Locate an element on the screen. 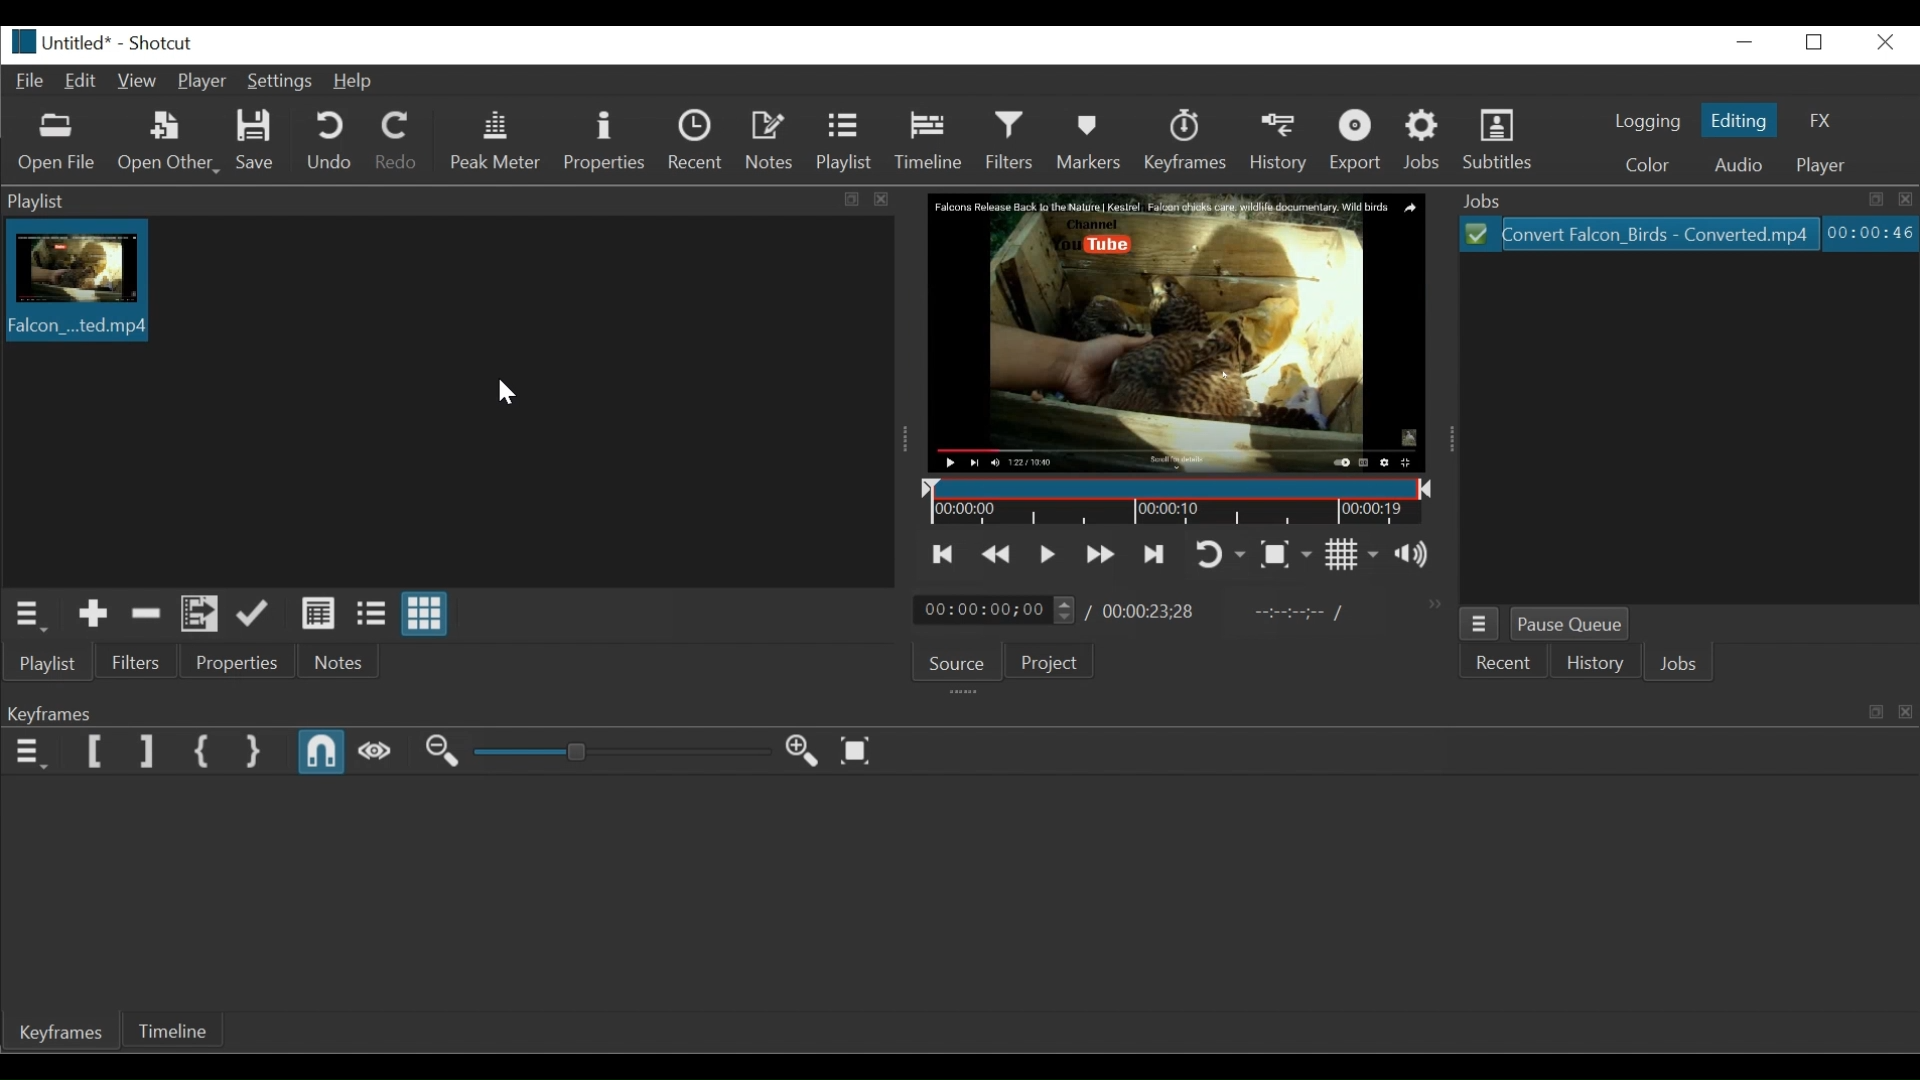  Player is located at coordinates (202, 81).